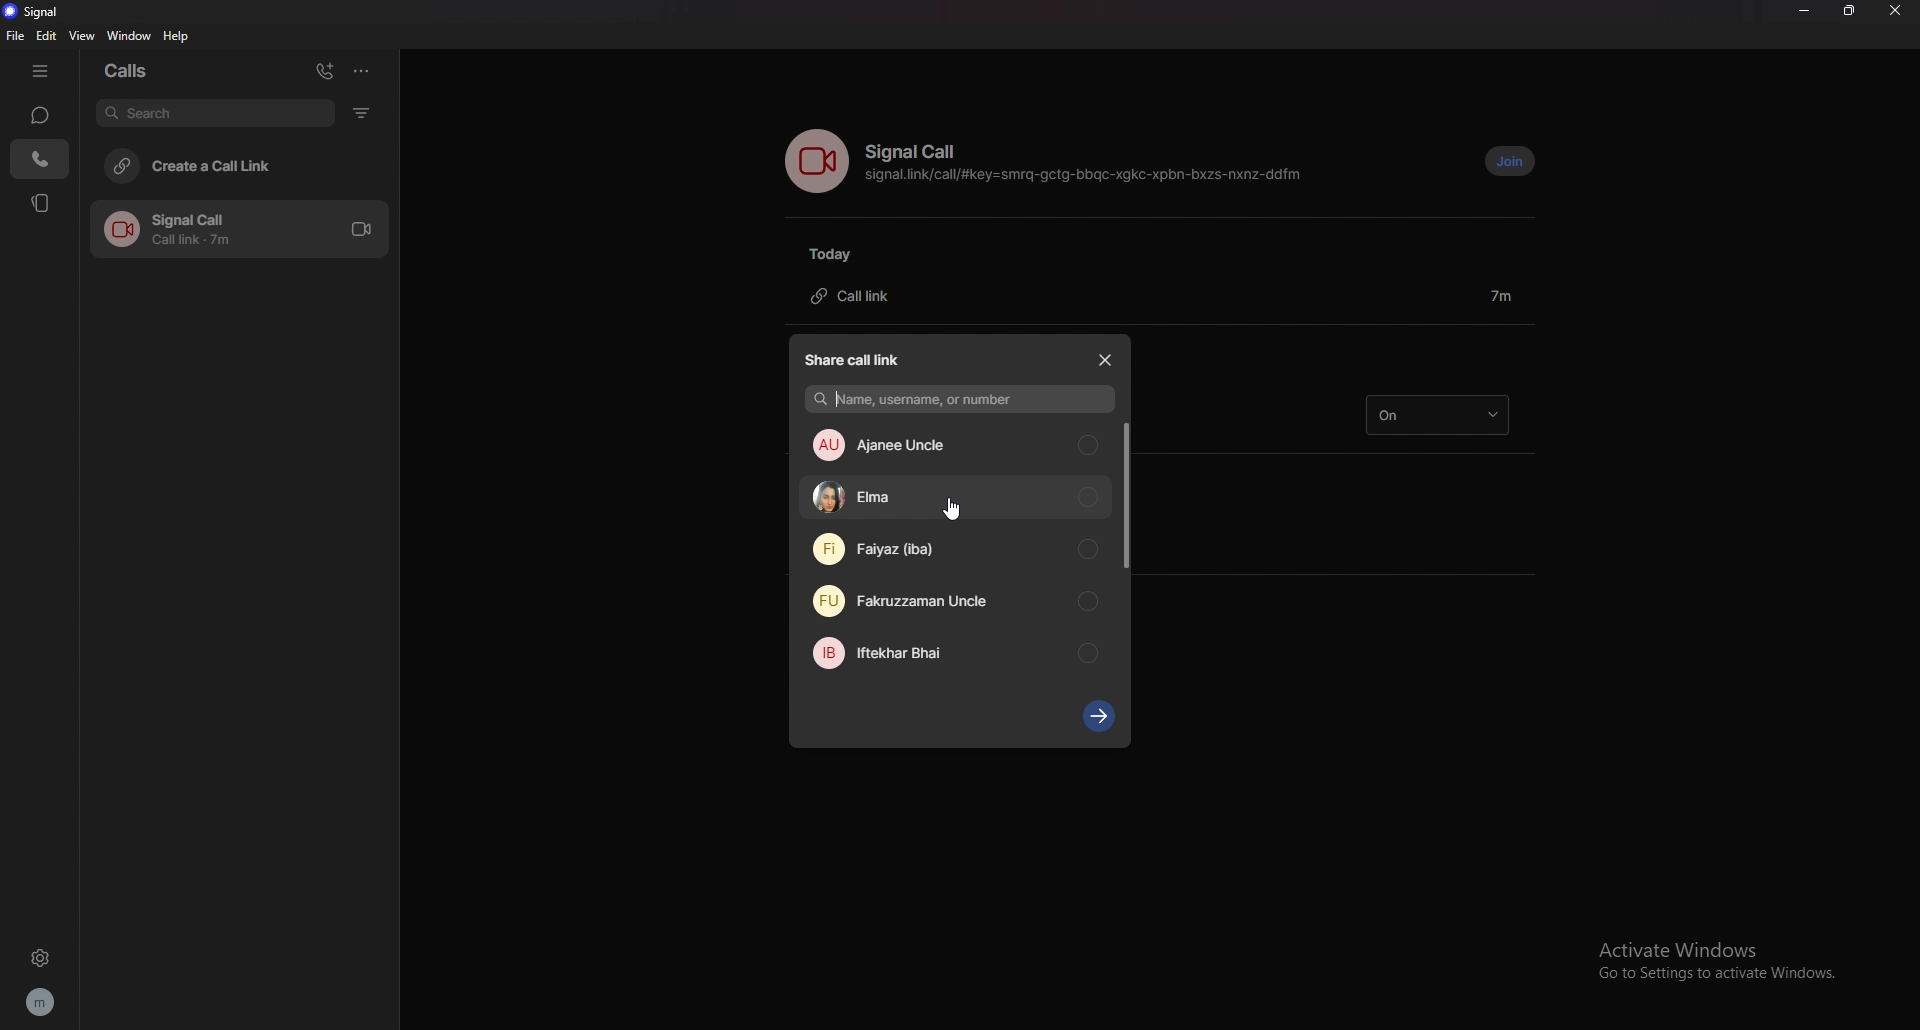 The height and width of the screenshot is (1030, 1920). Describe the element at coordinates (39, 957) in the screenshot. I see `settings` at that location.